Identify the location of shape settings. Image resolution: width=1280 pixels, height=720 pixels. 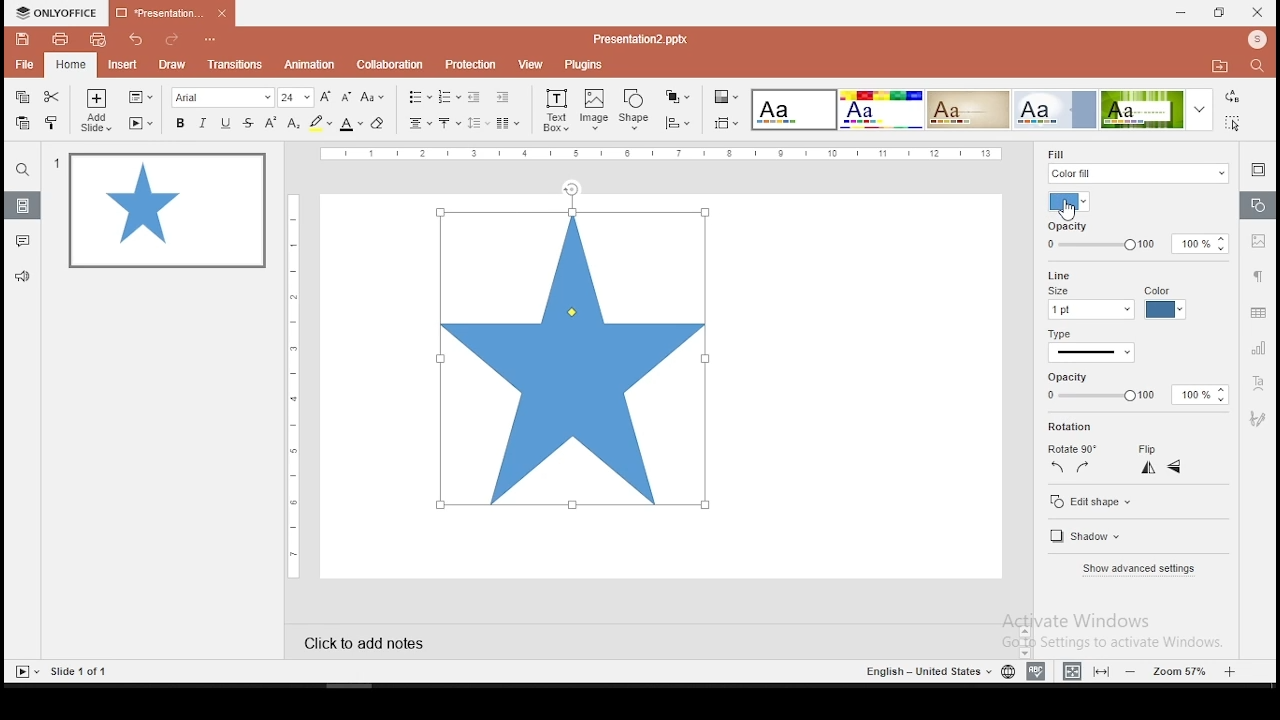
(1256, 206).